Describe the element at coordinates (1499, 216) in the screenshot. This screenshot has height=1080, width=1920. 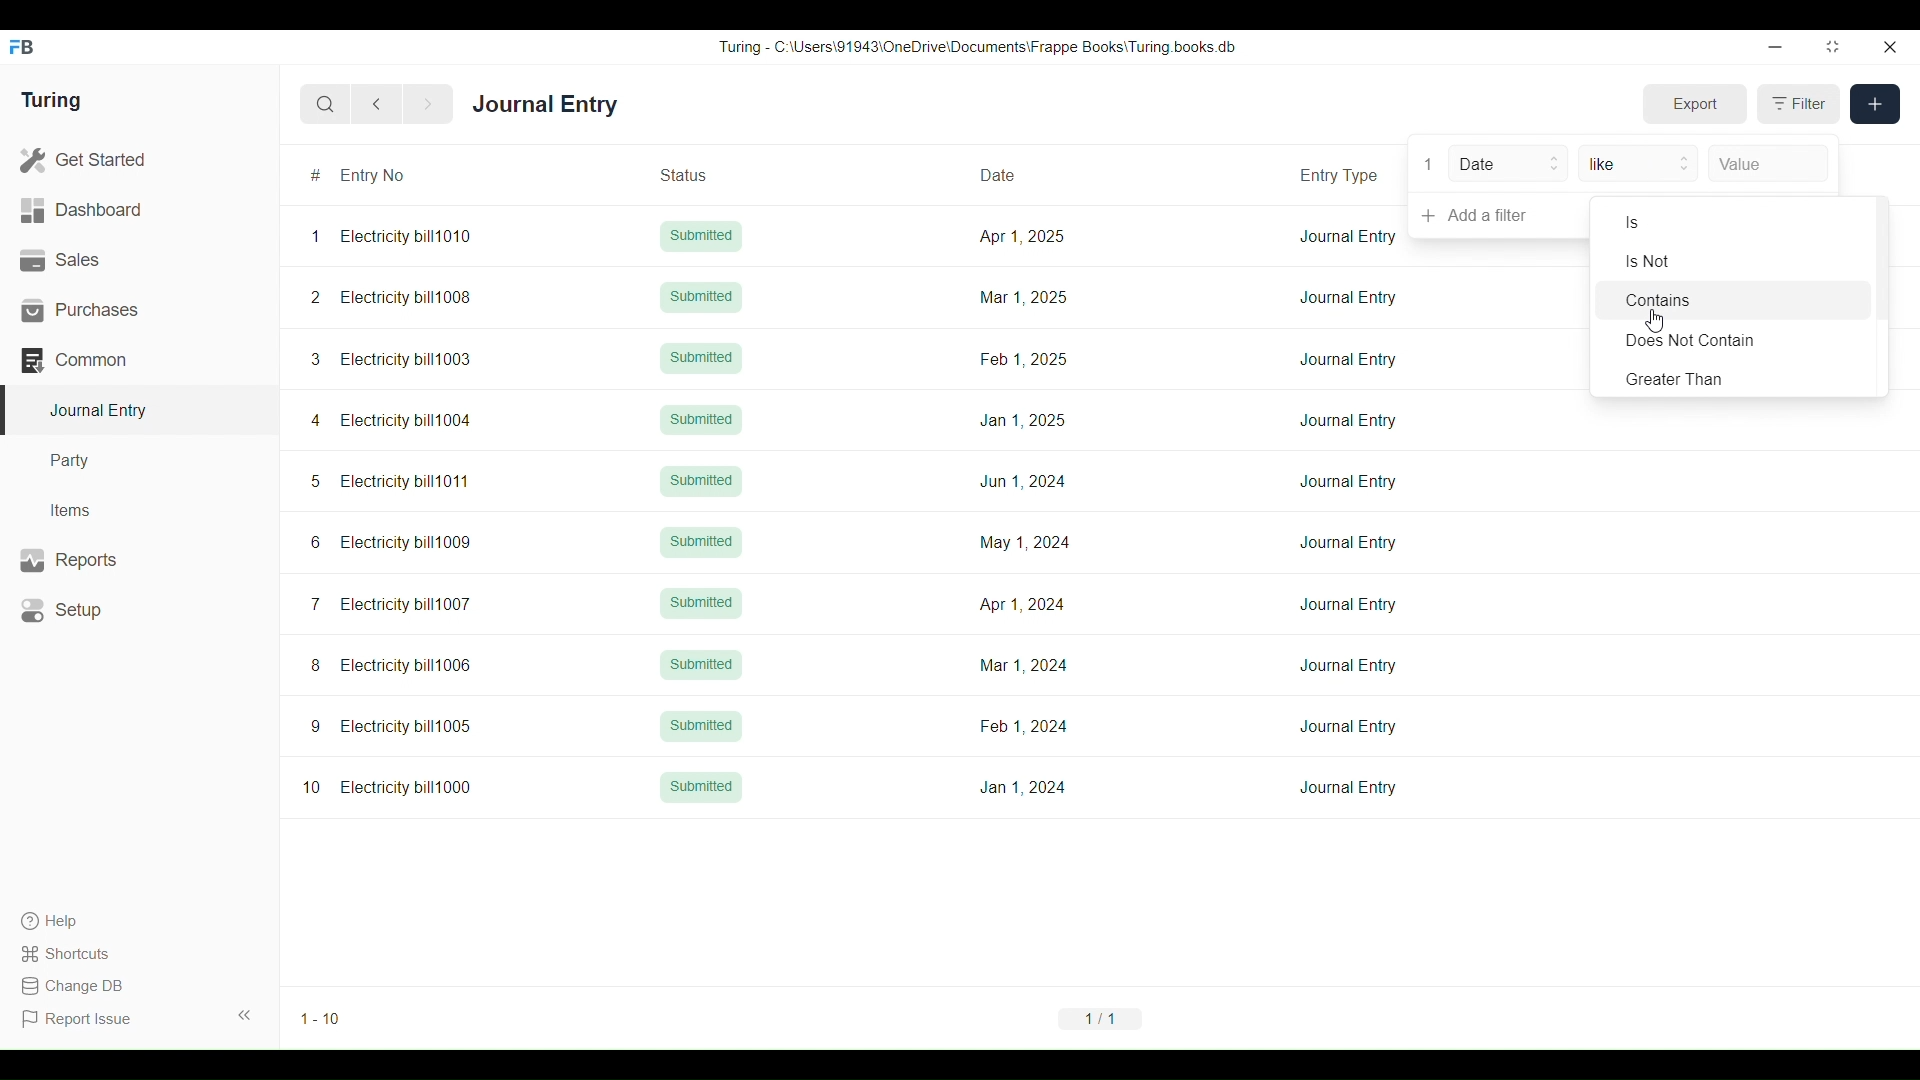
I see `Add a filter` at that location.